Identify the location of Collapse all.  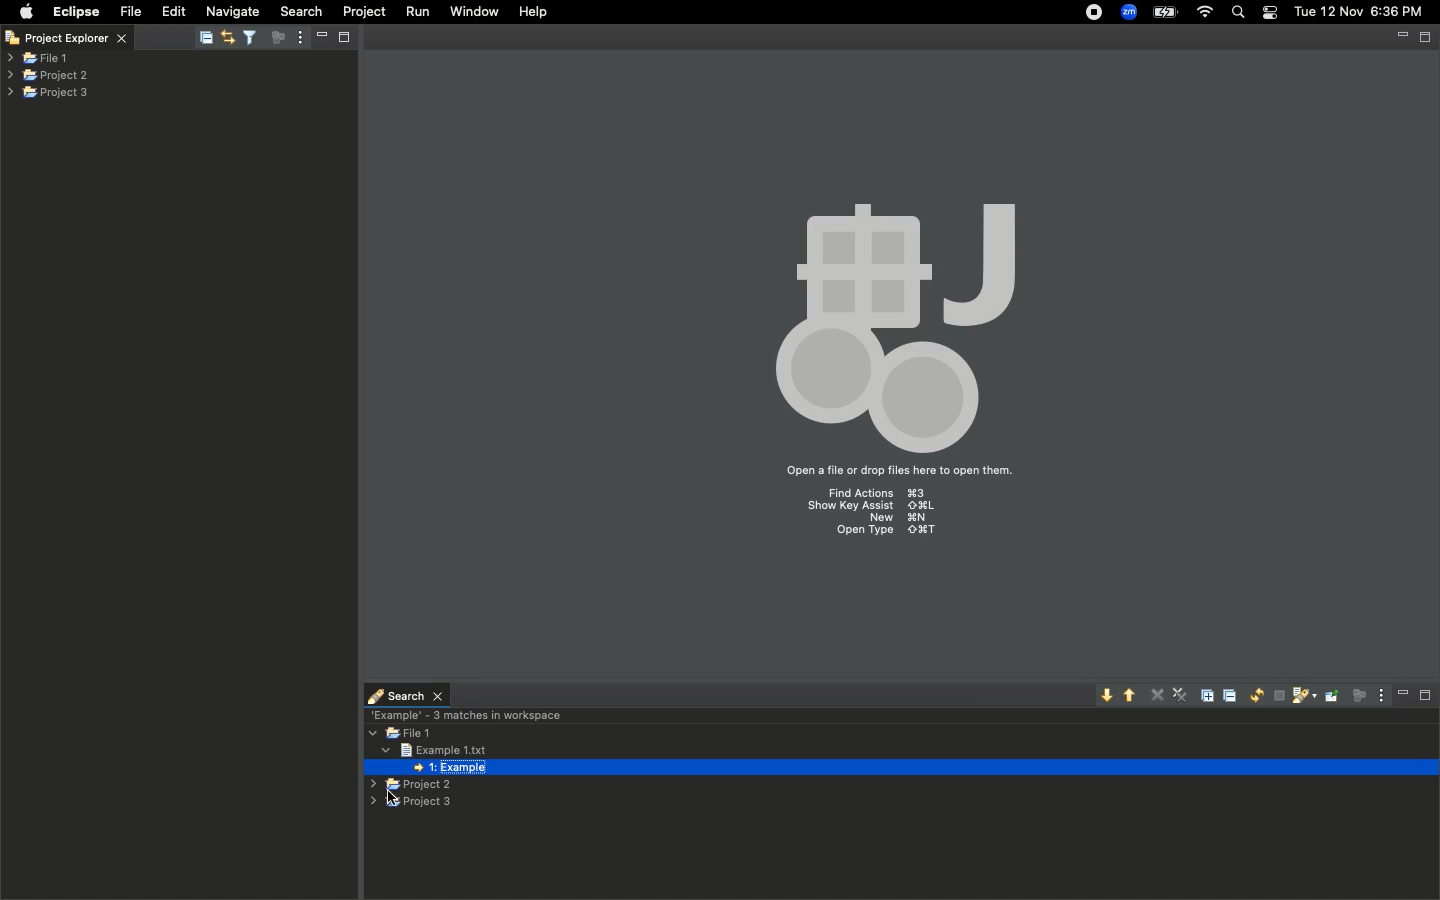
(1233, 695).